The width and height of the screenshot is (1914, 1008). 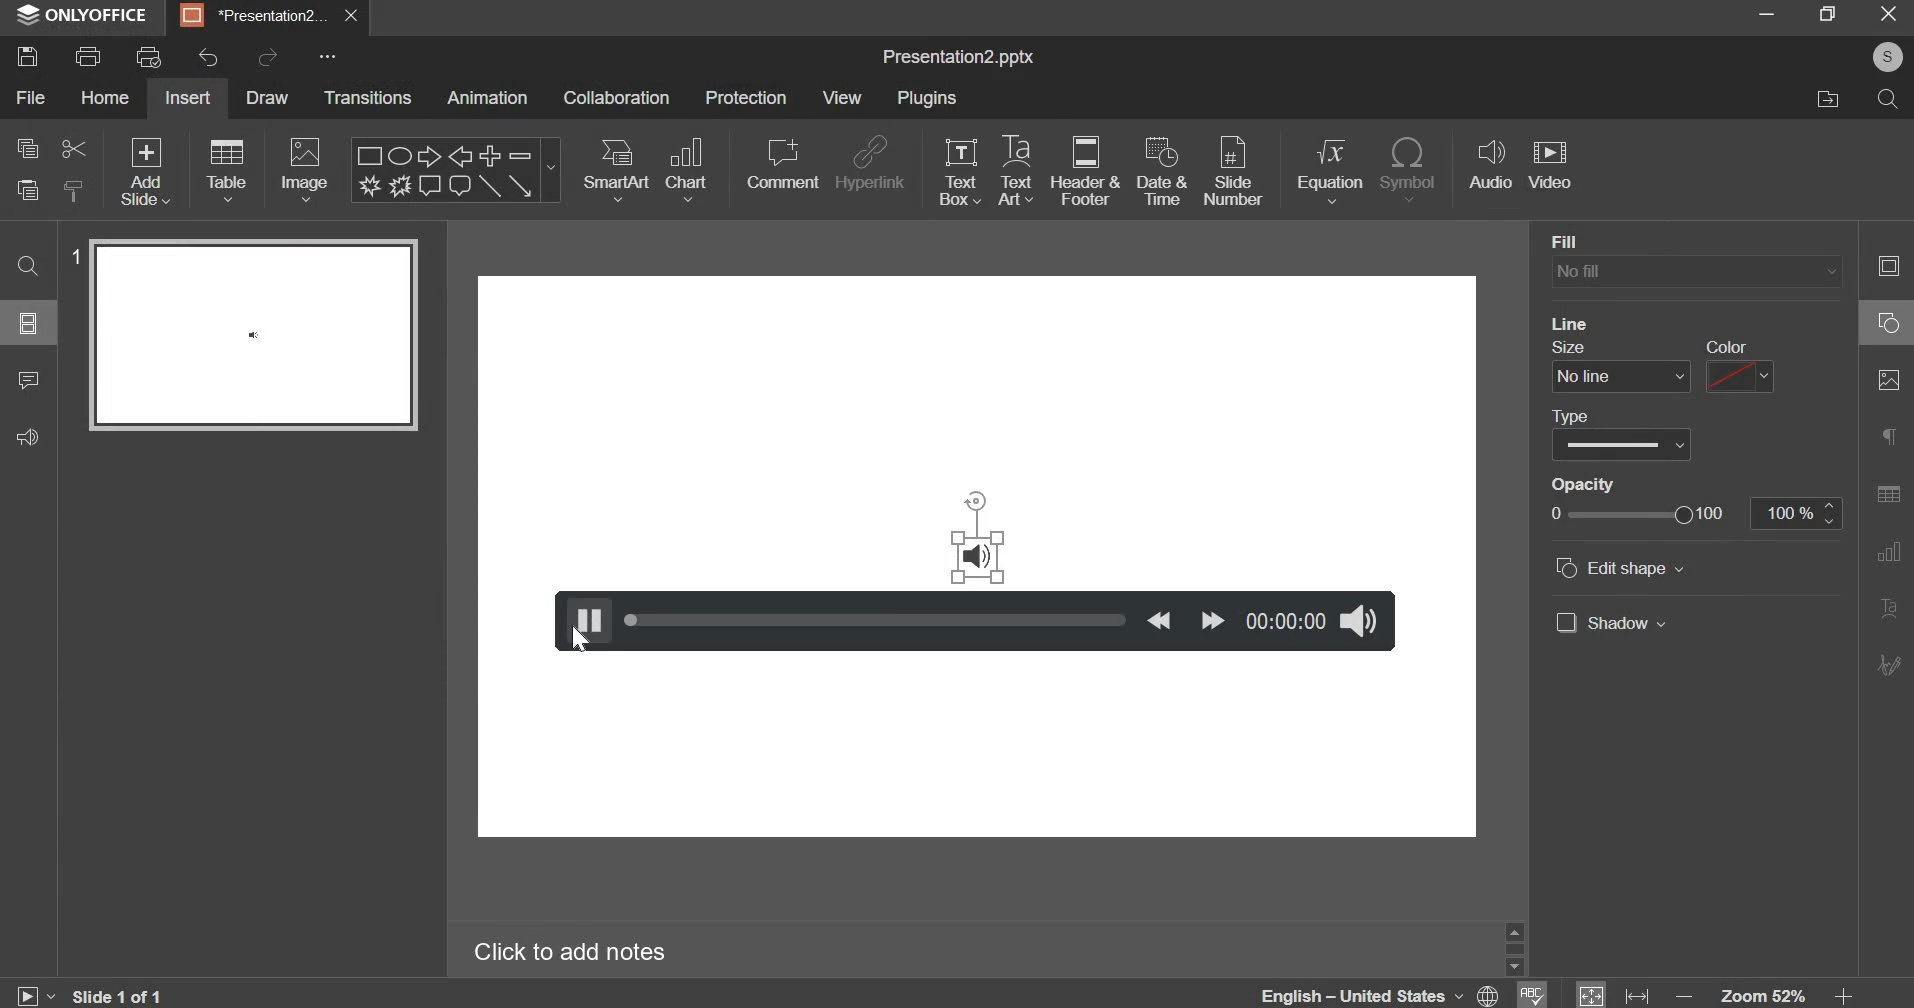 What do you see at coordinates (1829, 513) in the screenshot?
I see `increase/decrease opacity` at bounding box center [1829, 513].